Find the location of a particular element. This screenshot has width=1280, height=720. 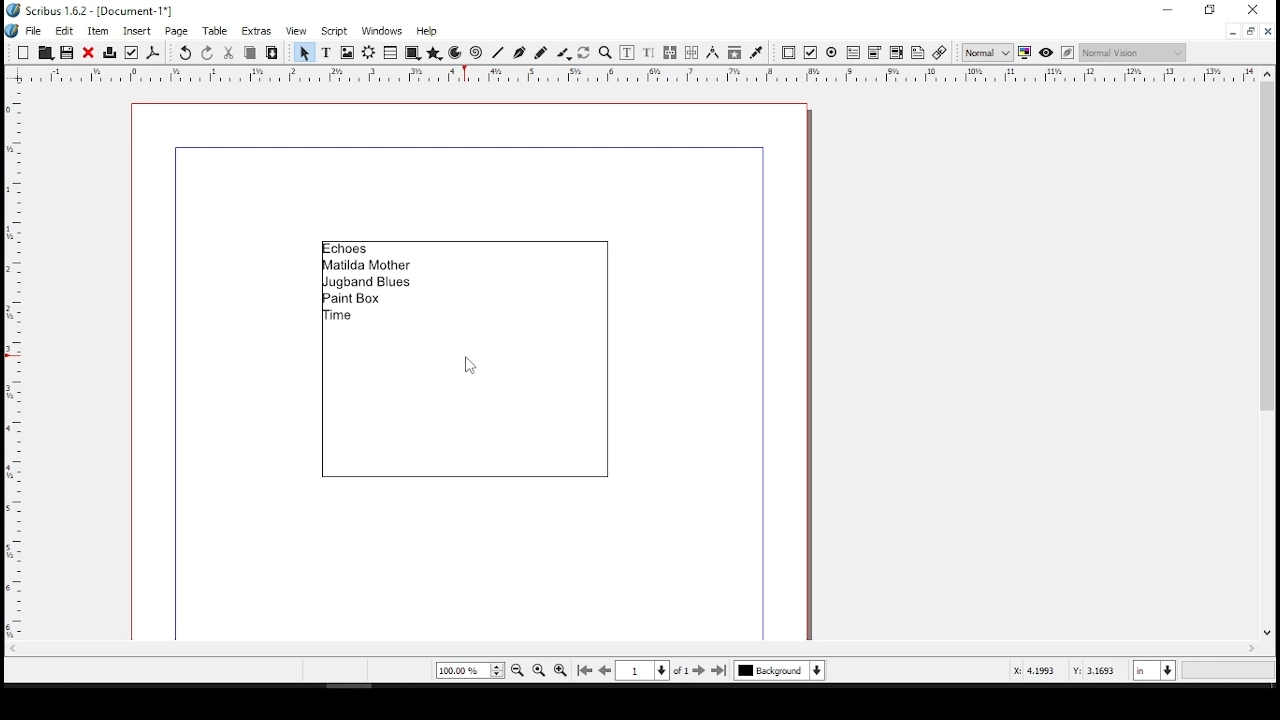

Y: 3.1693 is located at coordinates (1095, 671).